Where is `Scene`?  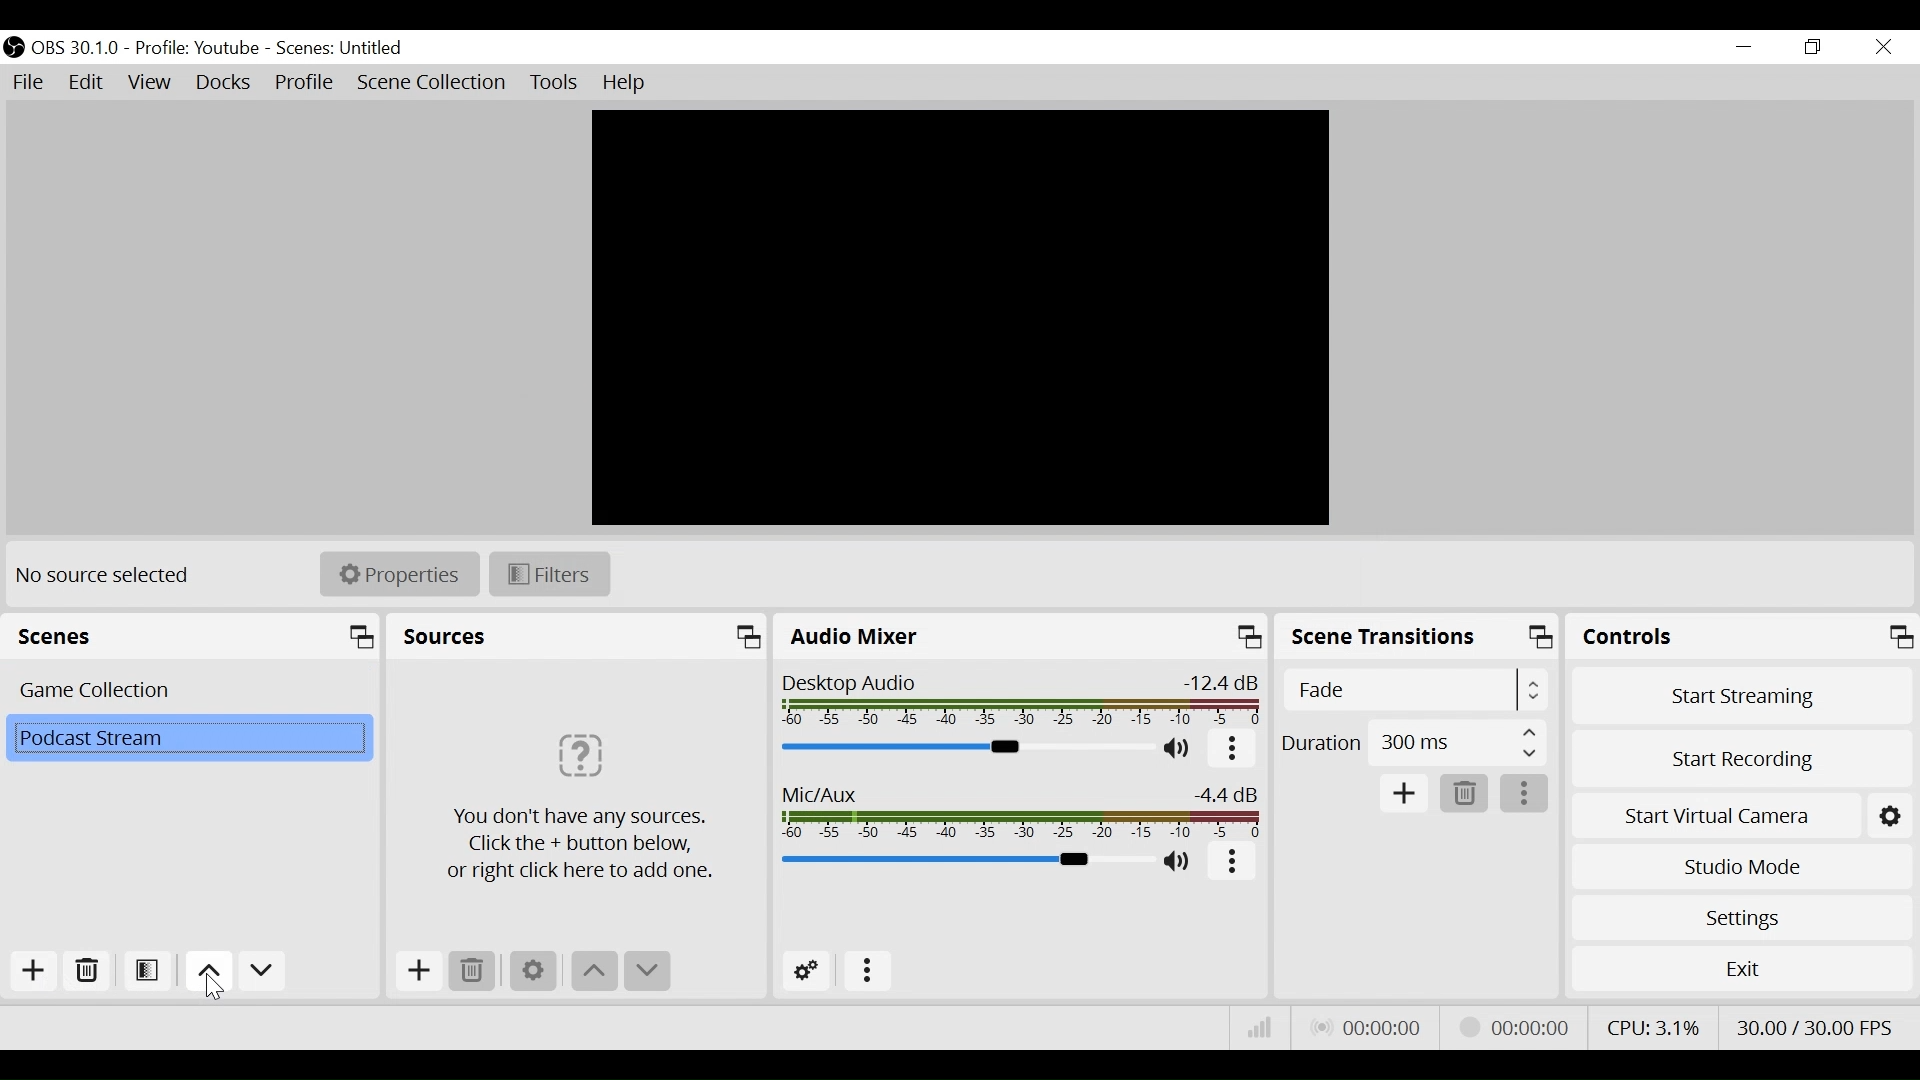 Scene is located at coordinates (185, 688).